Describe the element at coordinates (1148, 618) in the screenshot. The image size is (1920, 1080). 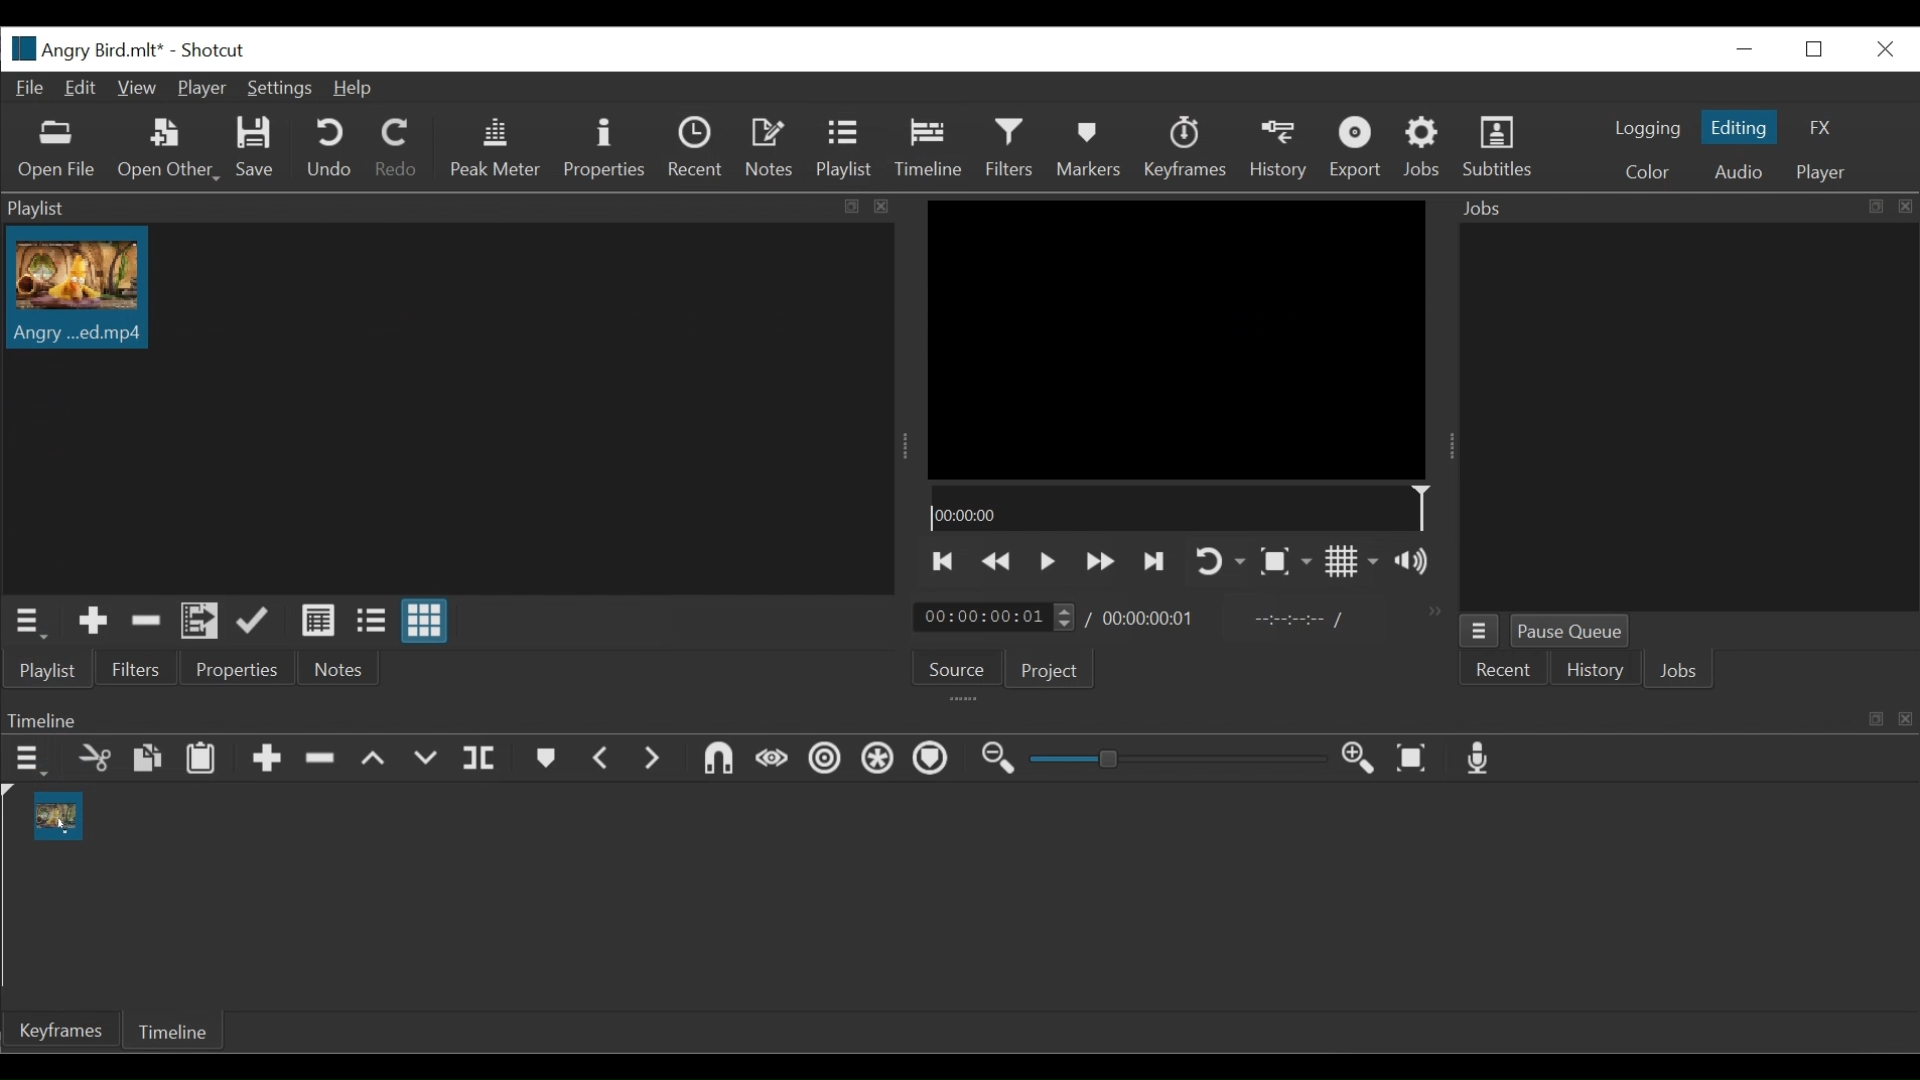
I see `Total duration` at that location.